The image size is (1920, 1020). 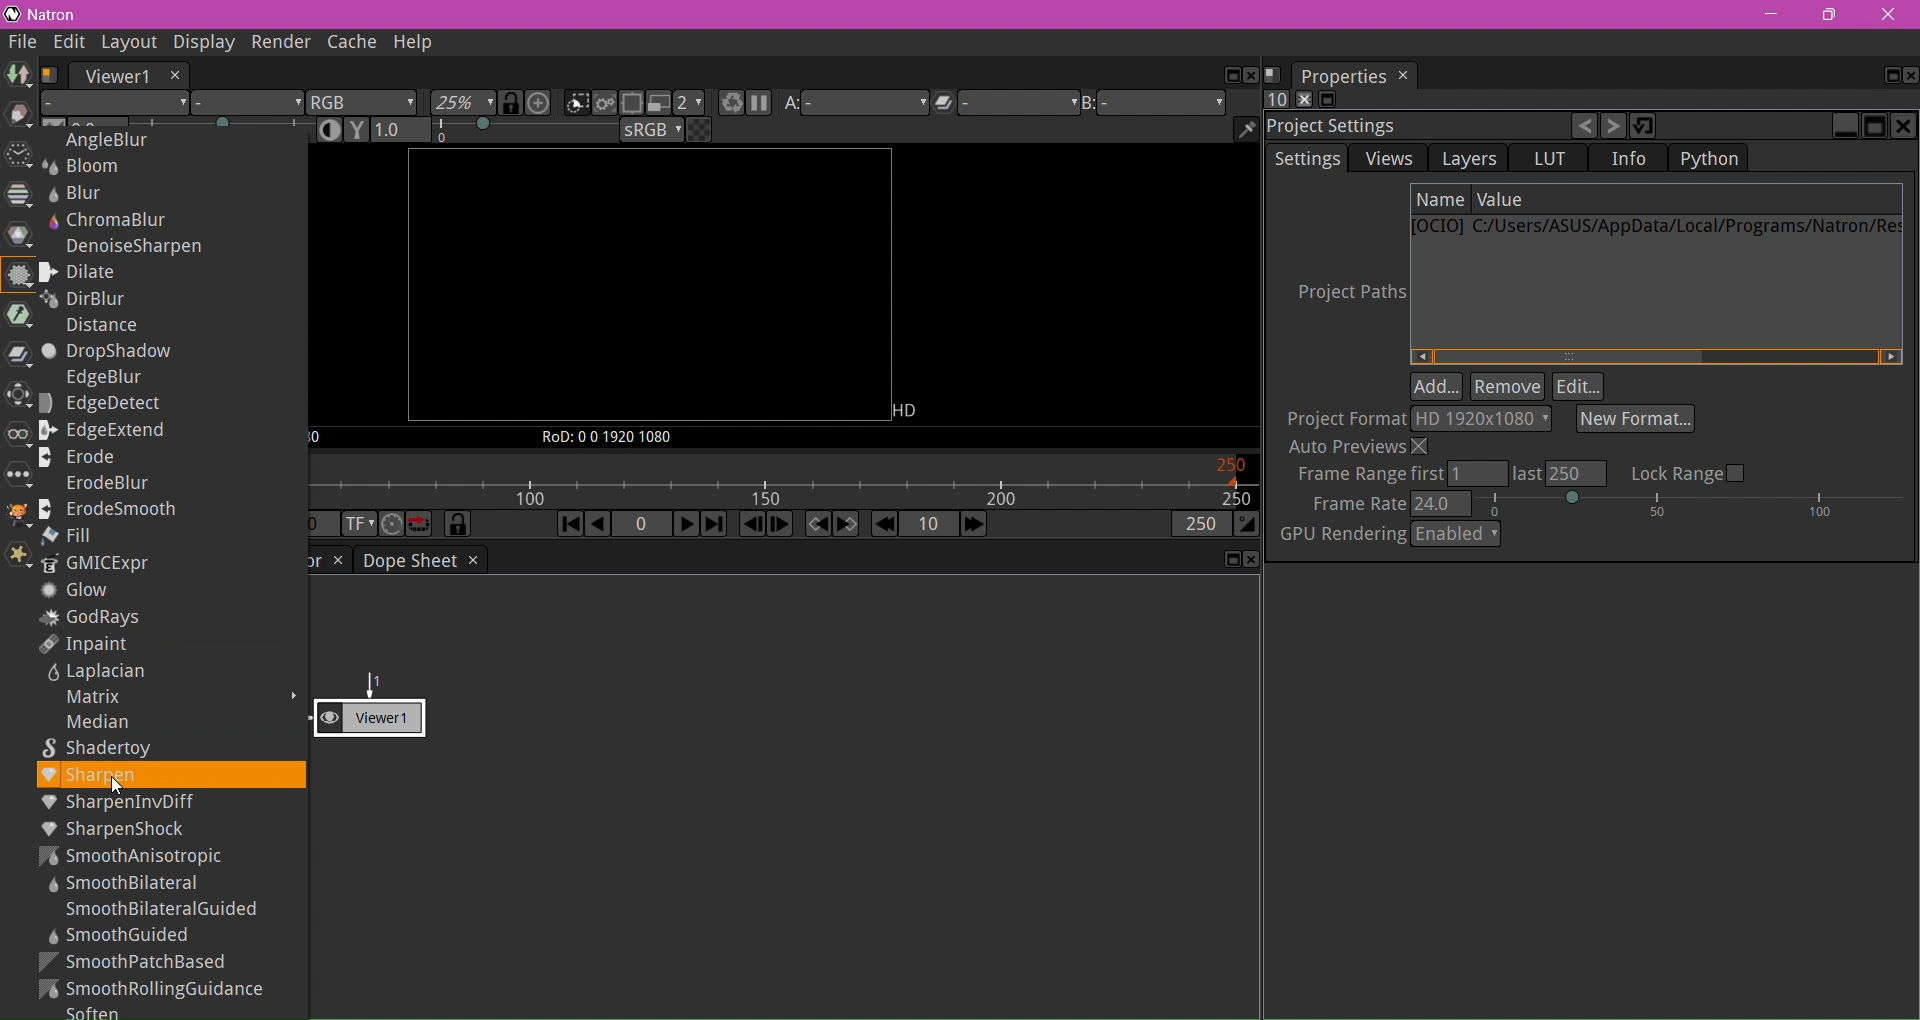 I want to click on Erode, so click(x=89, y=457).